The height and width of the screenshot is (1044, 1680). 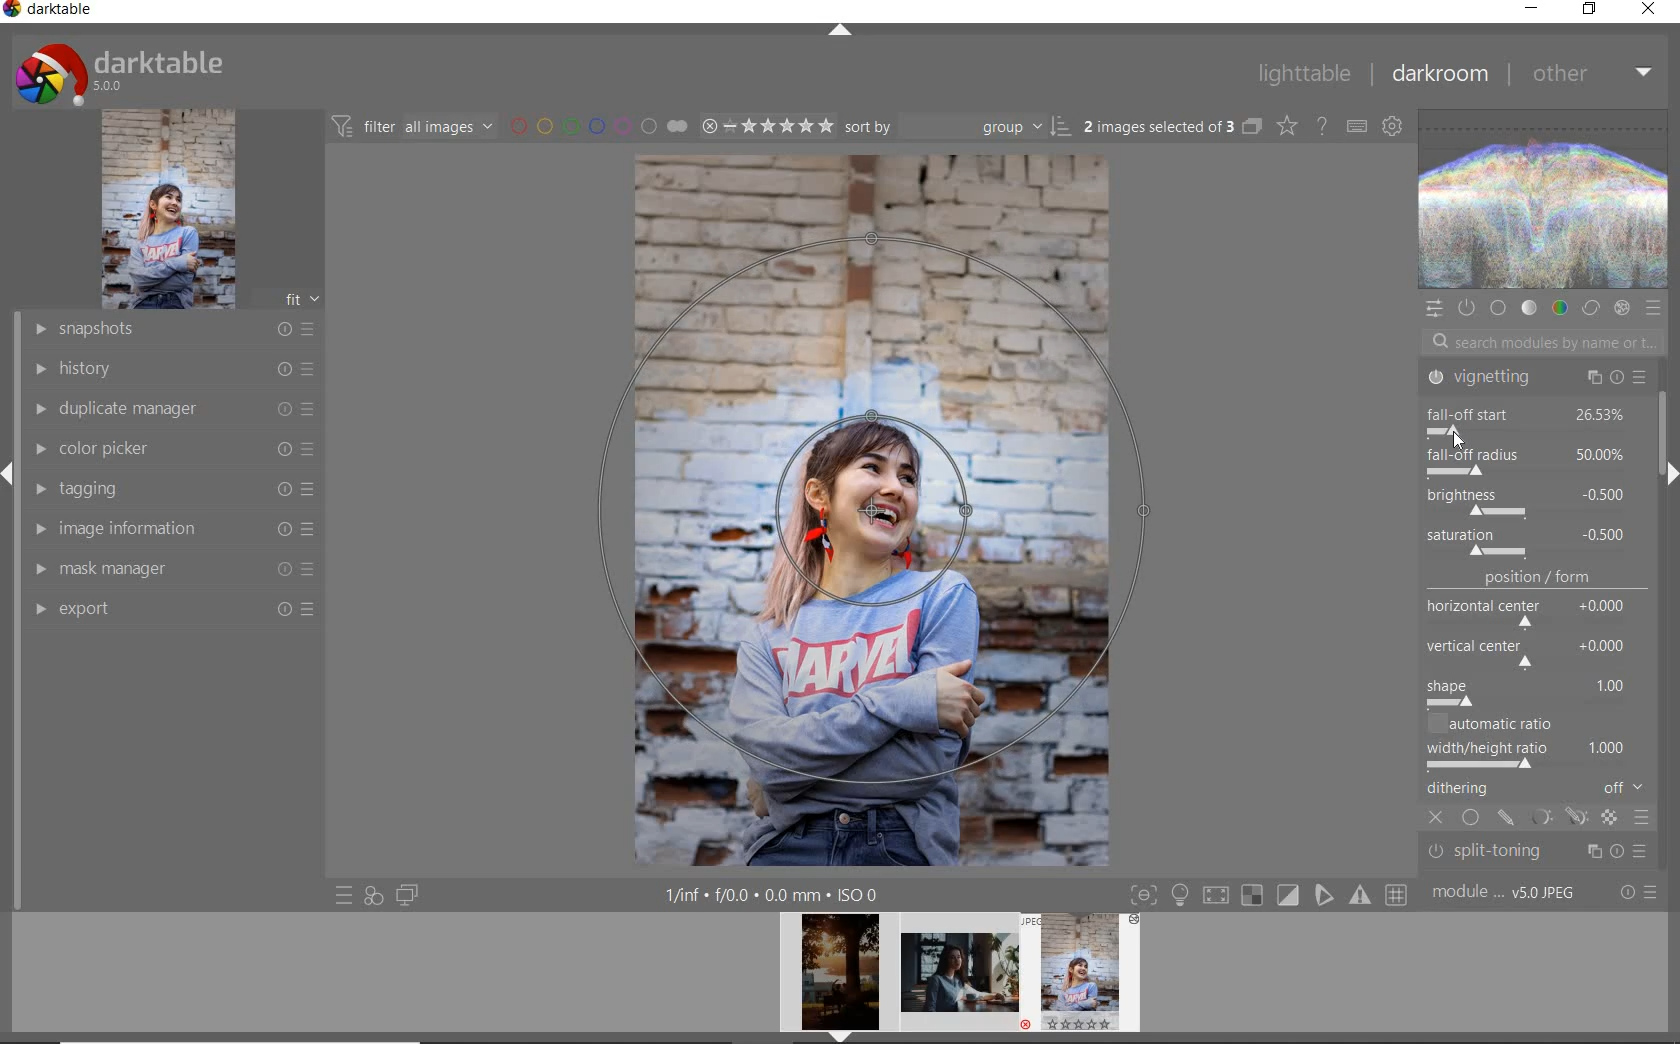 What do you see at coordinates (1533, 858) in the screenshot?
I see `lens correction` at bounding box center [1533, 858].